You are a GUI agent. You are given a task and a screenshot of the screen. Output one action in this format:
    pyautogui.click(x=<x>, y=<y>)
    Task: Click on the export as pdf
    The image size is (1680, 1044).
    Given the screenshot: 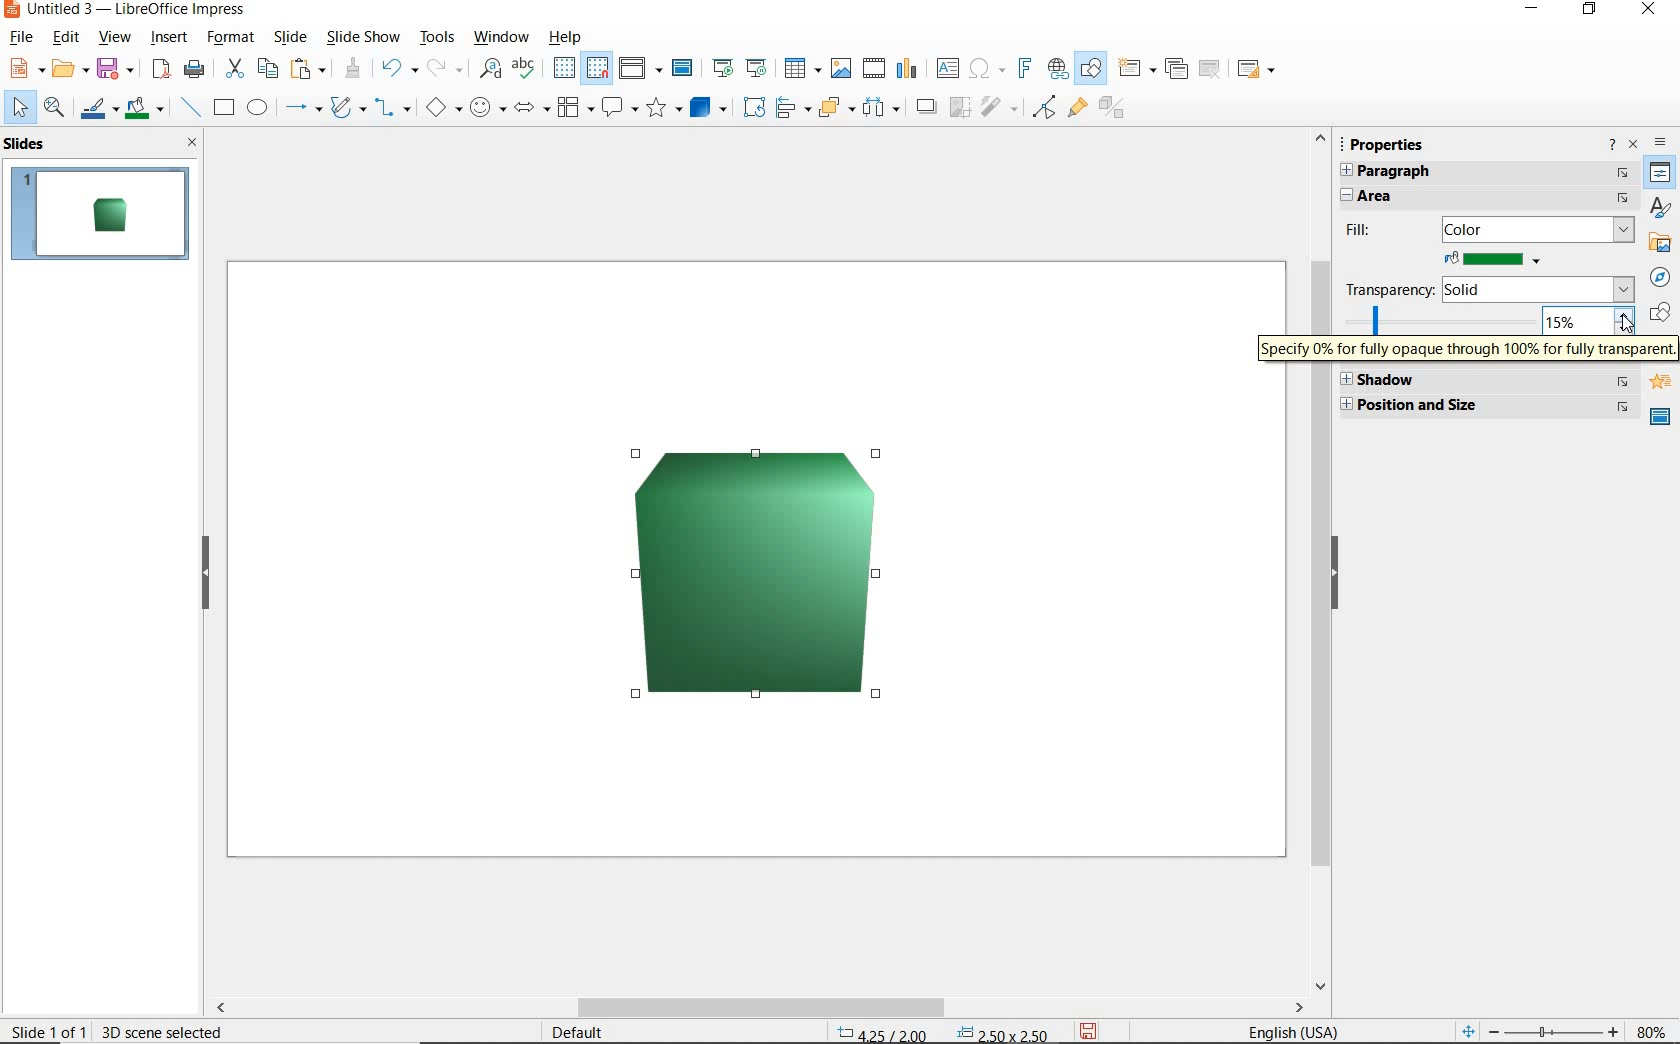 What is the action you would take?
    pyautogui.click(x=162, y=72)
    